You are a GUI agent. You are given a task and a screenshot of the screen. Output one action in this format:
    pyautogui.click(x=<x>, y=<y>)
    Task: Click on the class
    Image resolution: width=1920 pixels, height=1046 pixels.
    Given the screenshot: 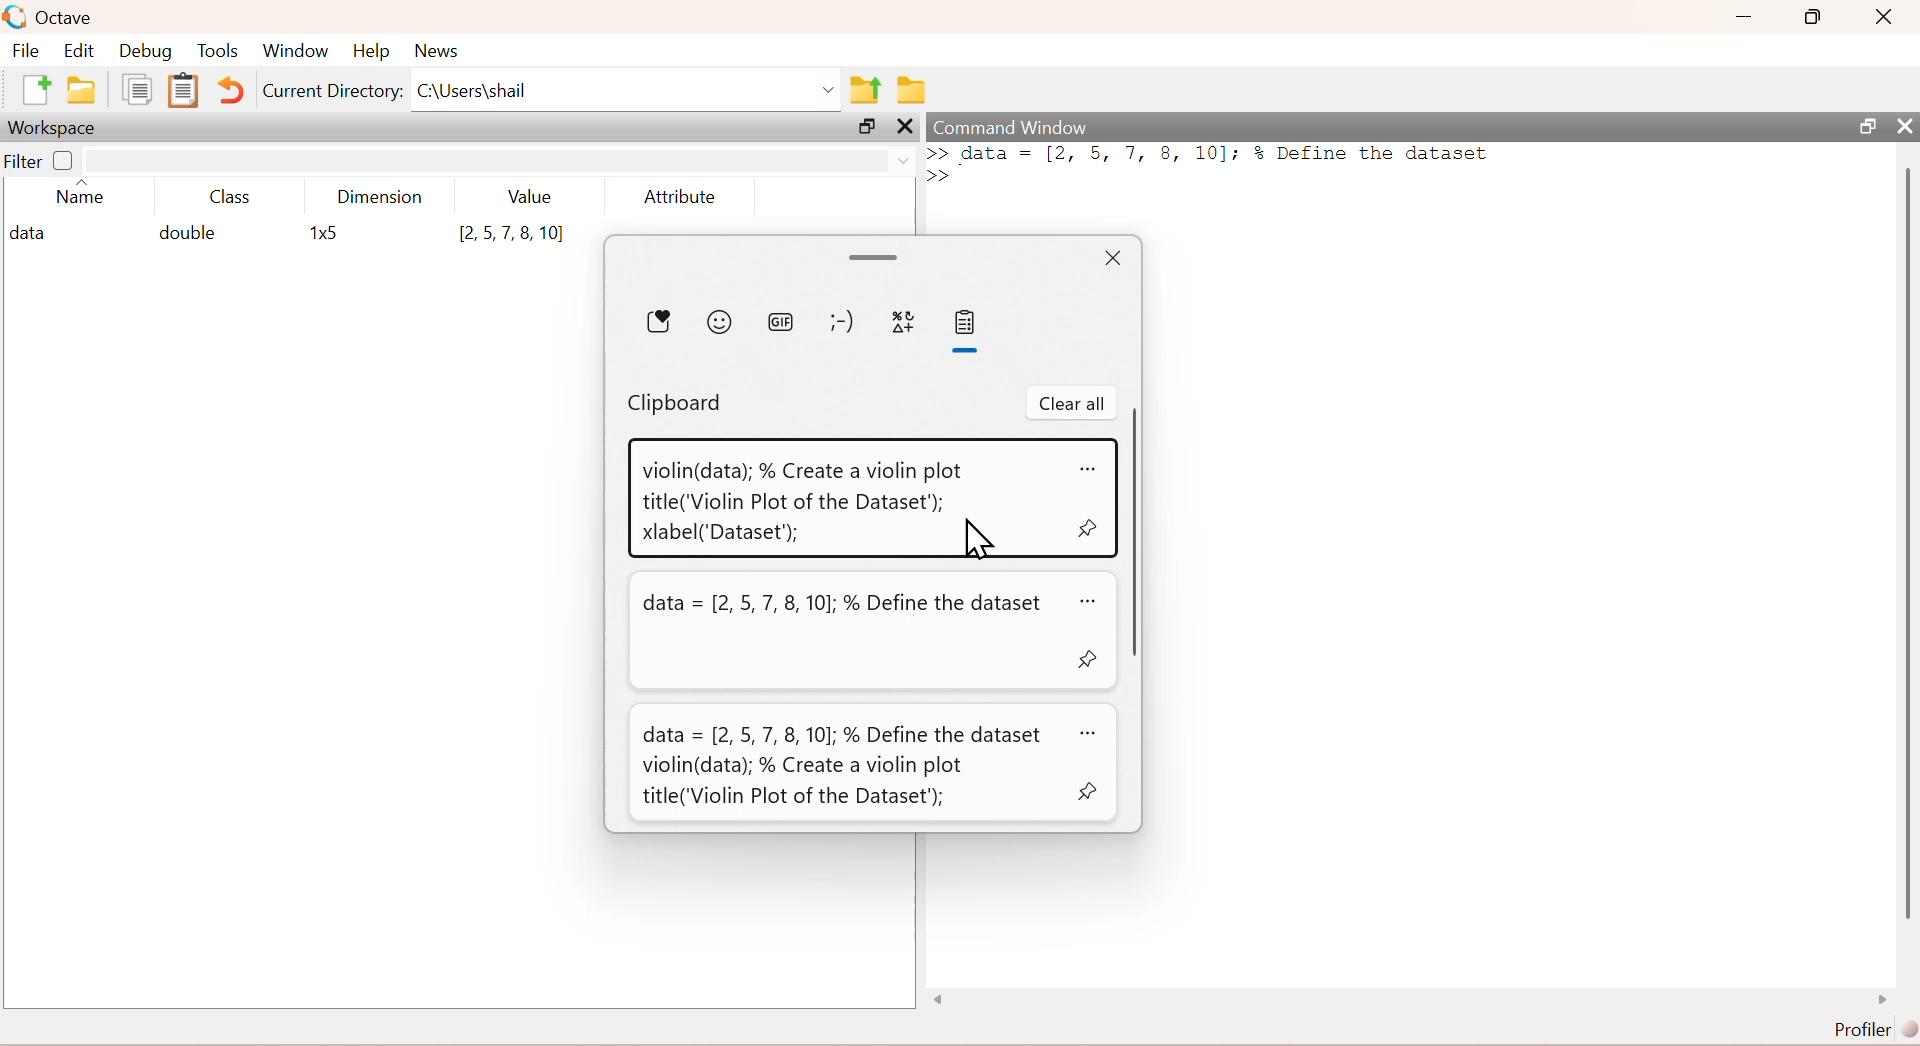 What is the action you would take?
    pyautogui.click(x=232, y=198)
    